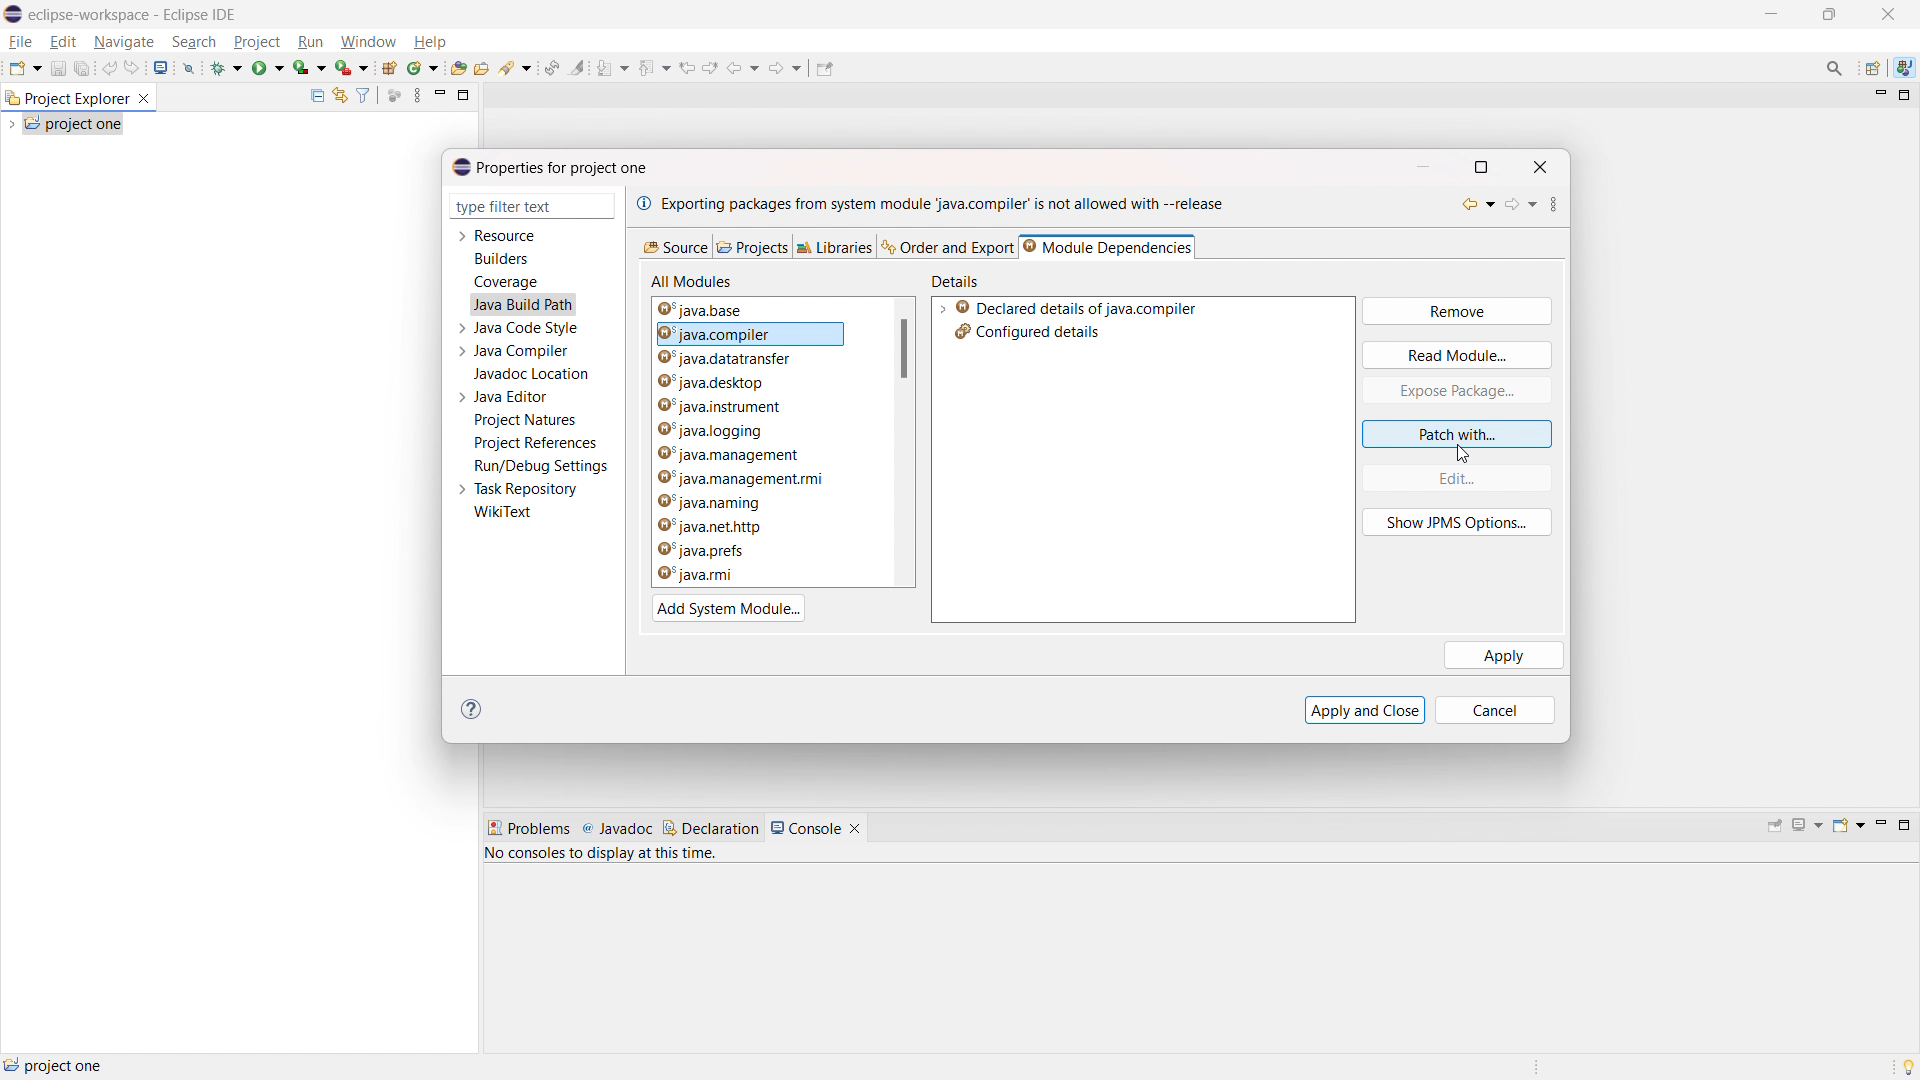 The width and height of the screenshot is (1920, 1080). What do you see at coordinates (123, 41) in the screenshot?
I see `navigate` at bounding box center [123, 41].